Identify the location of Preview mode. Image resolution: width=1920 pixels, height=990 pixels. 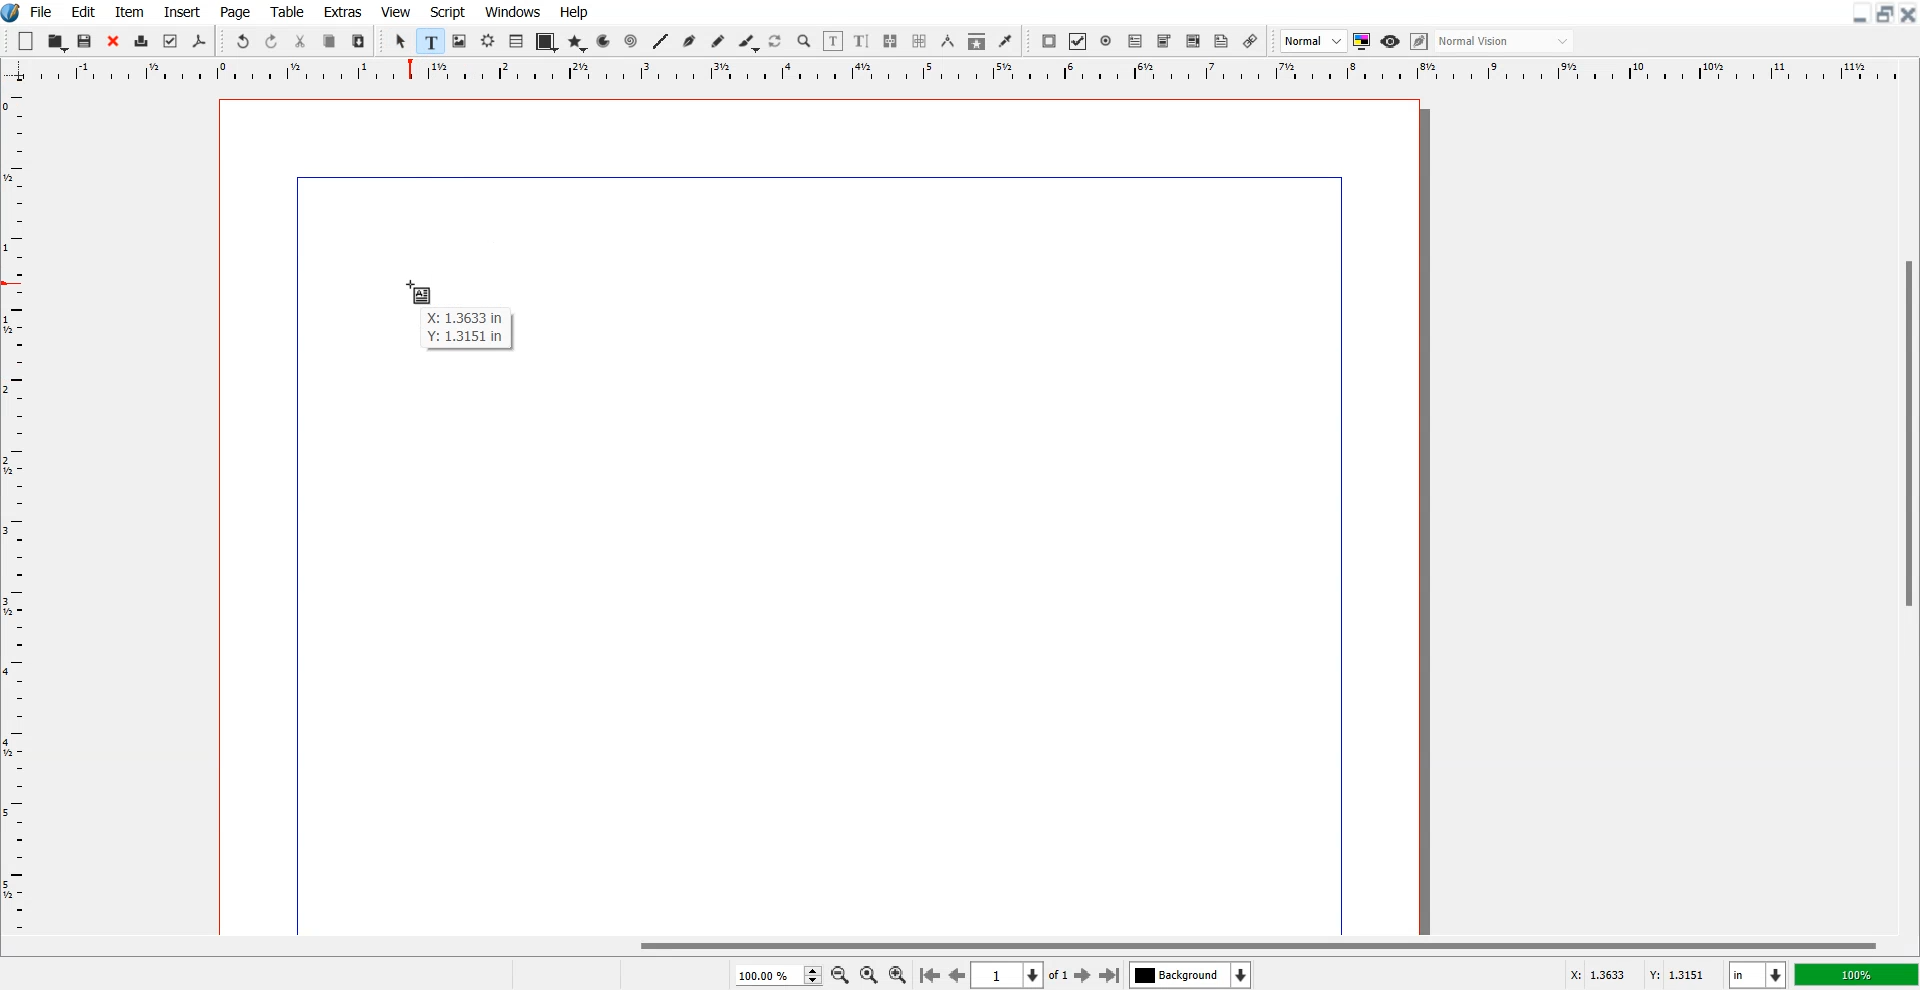
(1391, 41).